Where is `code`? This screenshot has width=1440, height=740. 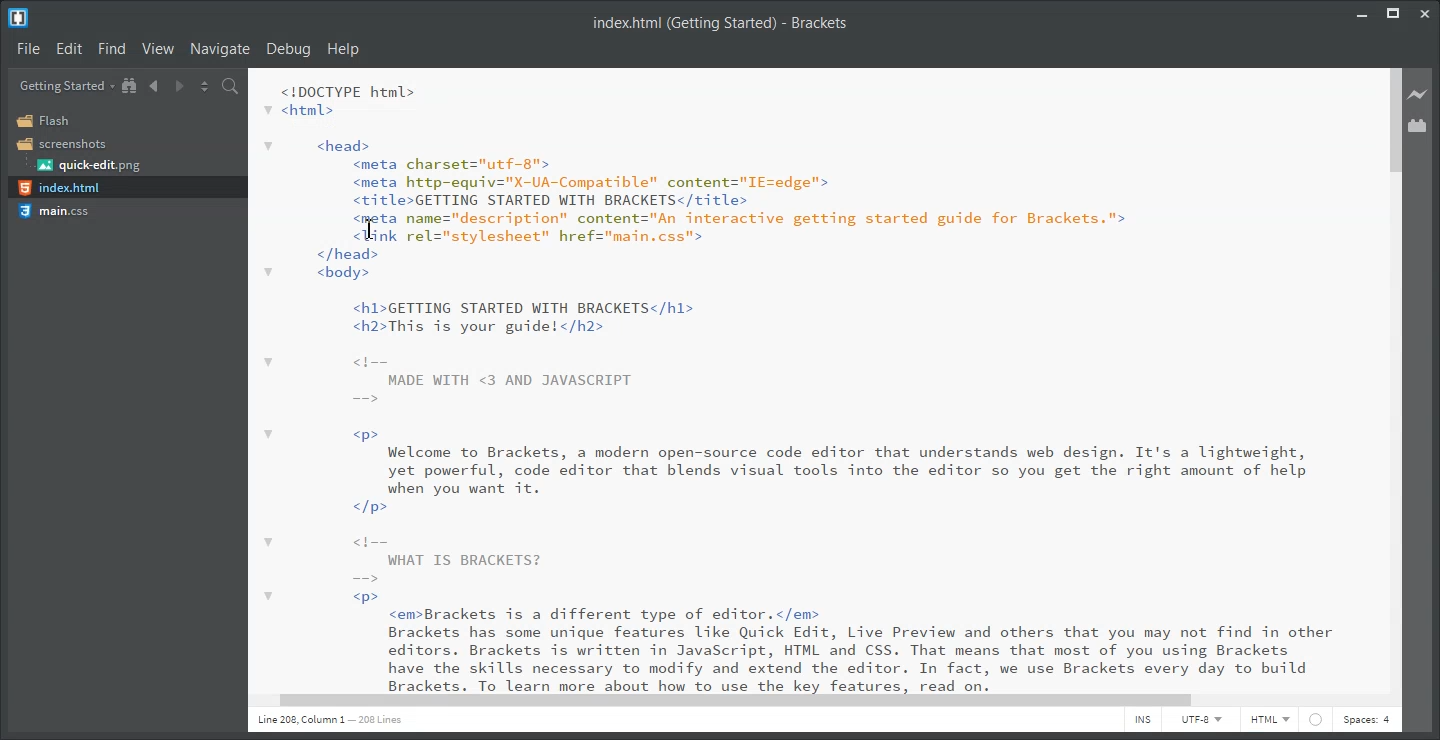
code is located at coordinates (810, 378).